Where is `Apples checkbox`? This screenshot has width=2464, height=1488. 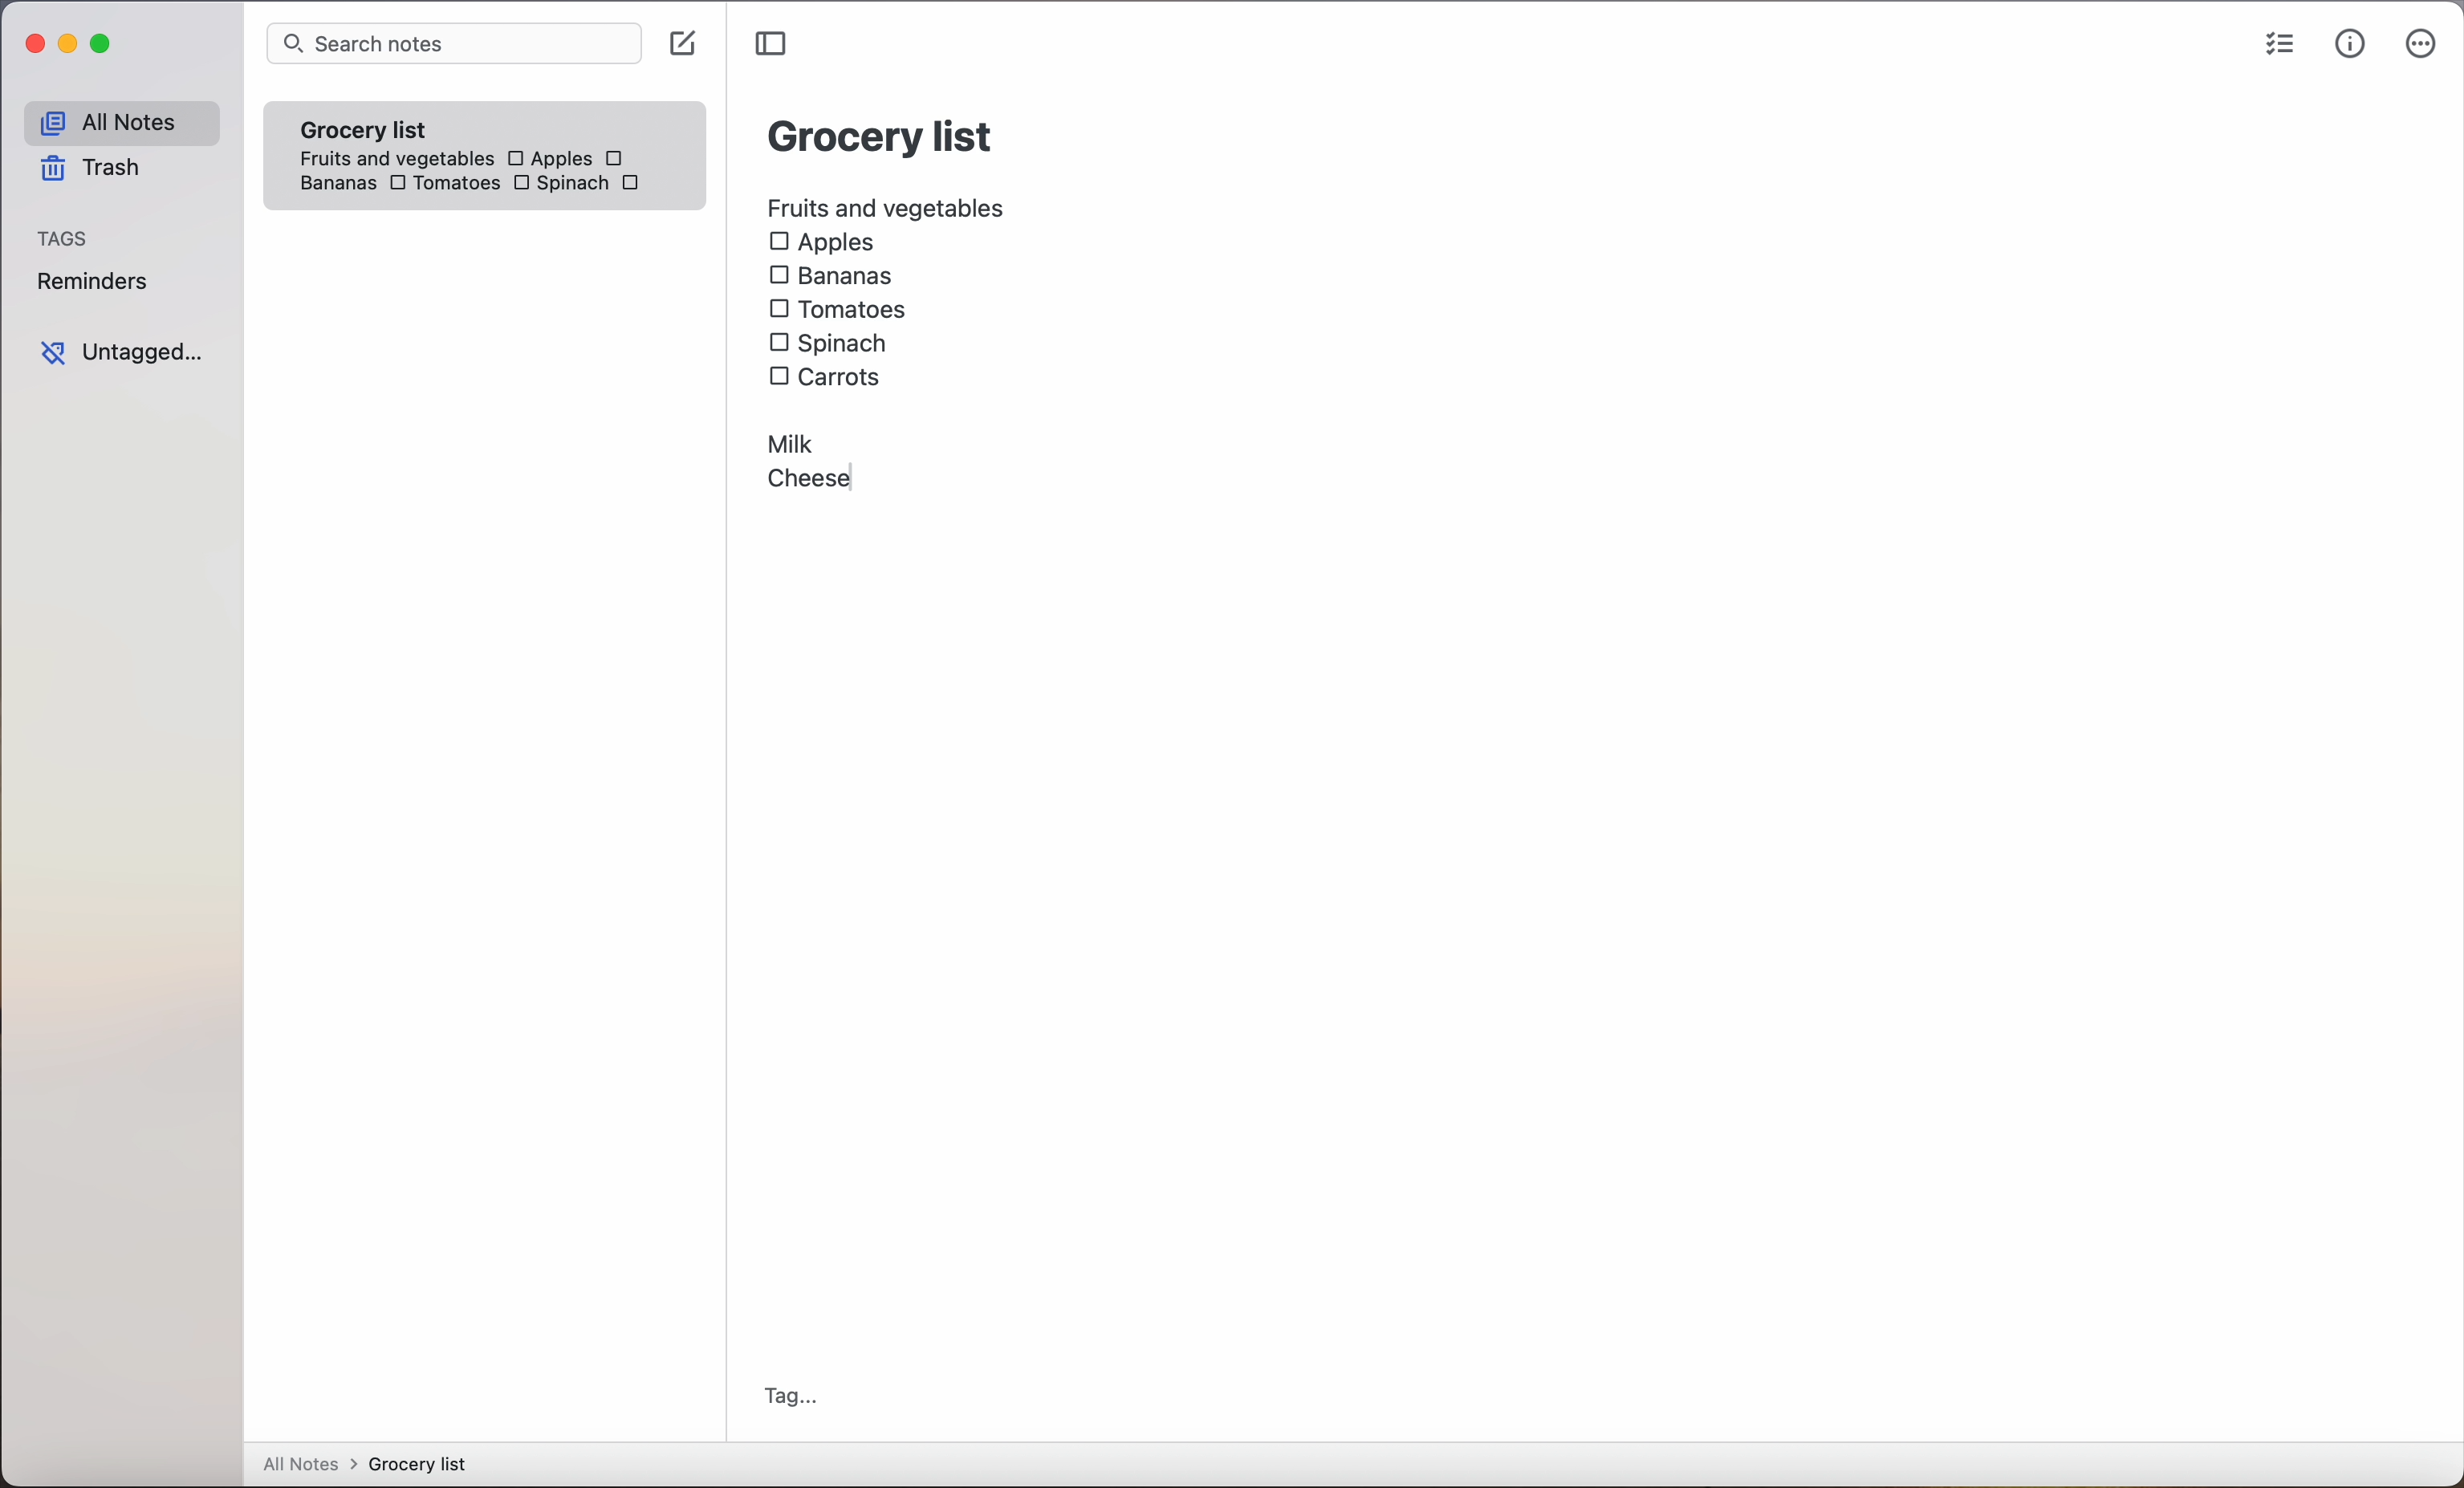
Apples checkbox is located at coordinates (822, 243).